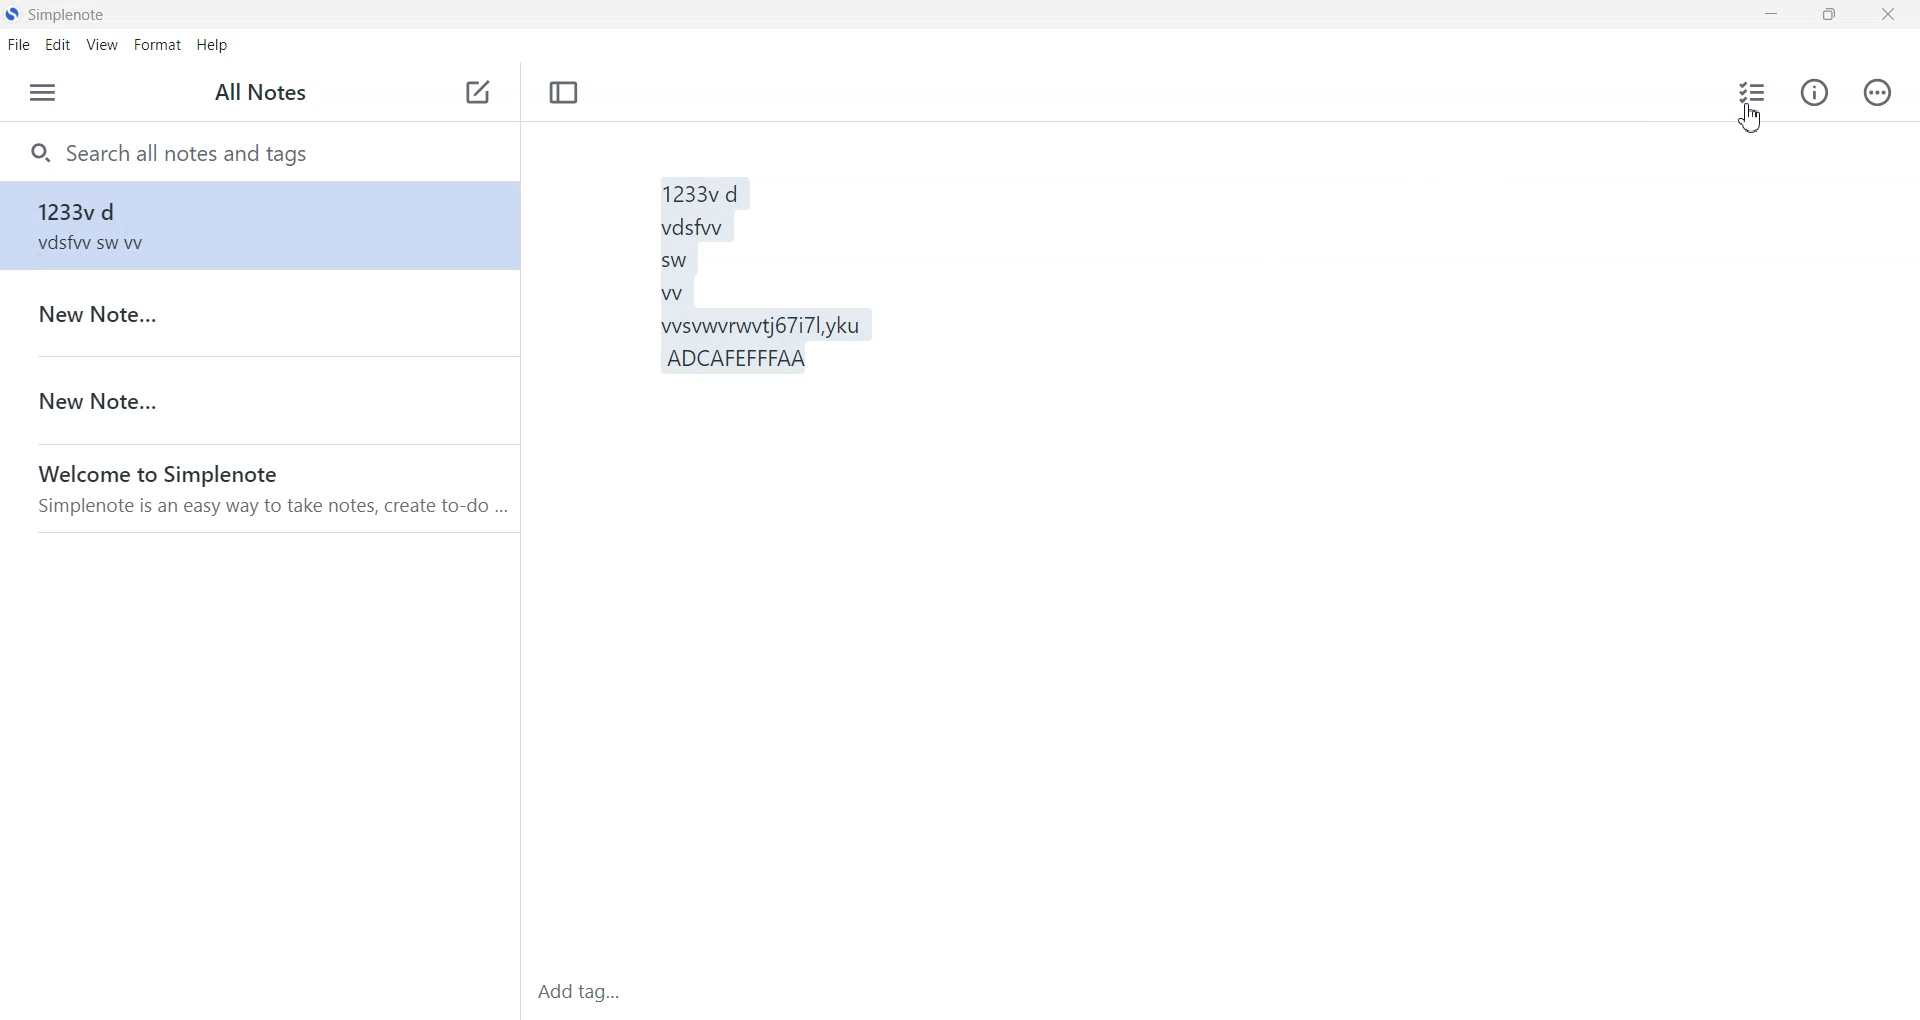 The height and width of the screenshot is (1020, 1920). What do you see at coordinates (58, 45) in the screenshot?
I see `Edit` at bounding box center [58, 45].